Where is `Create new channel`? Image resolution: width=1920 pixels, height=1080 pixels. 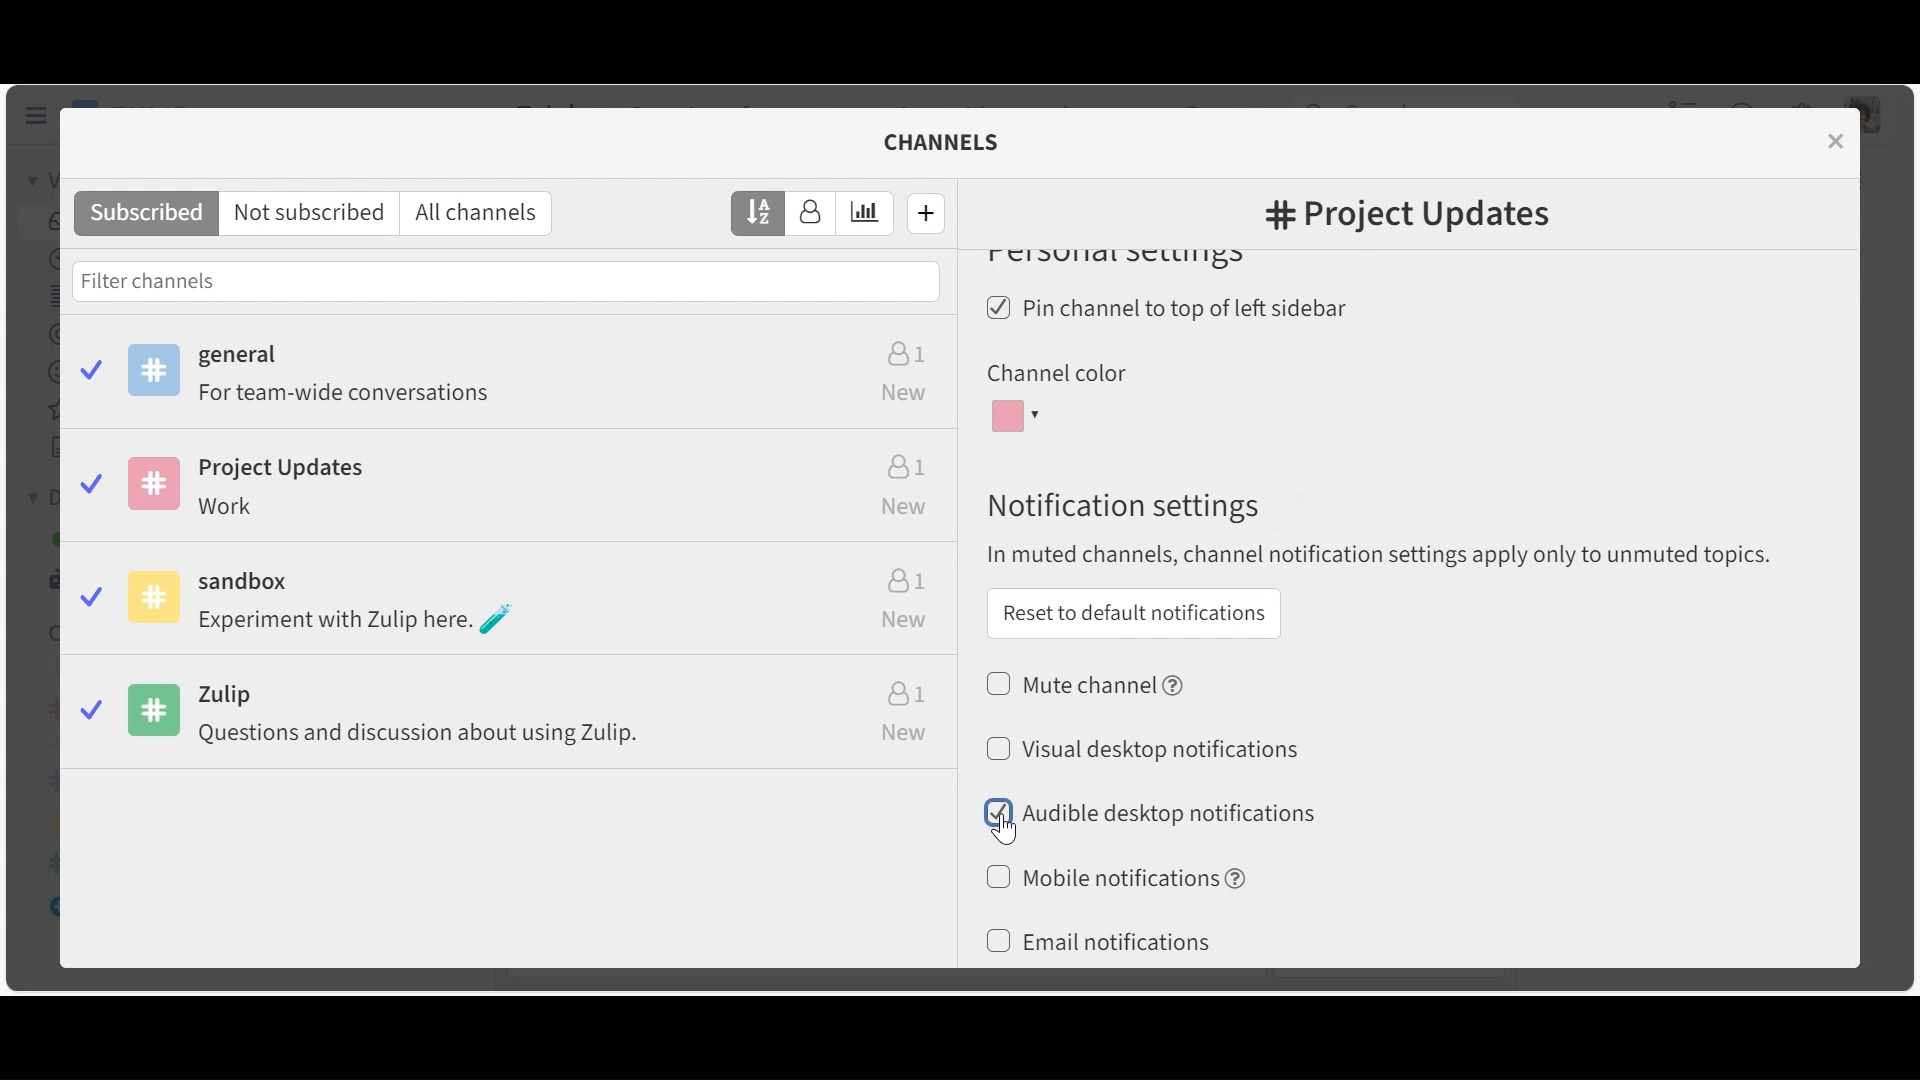
Create new channel is located at coordinates (927, 212).